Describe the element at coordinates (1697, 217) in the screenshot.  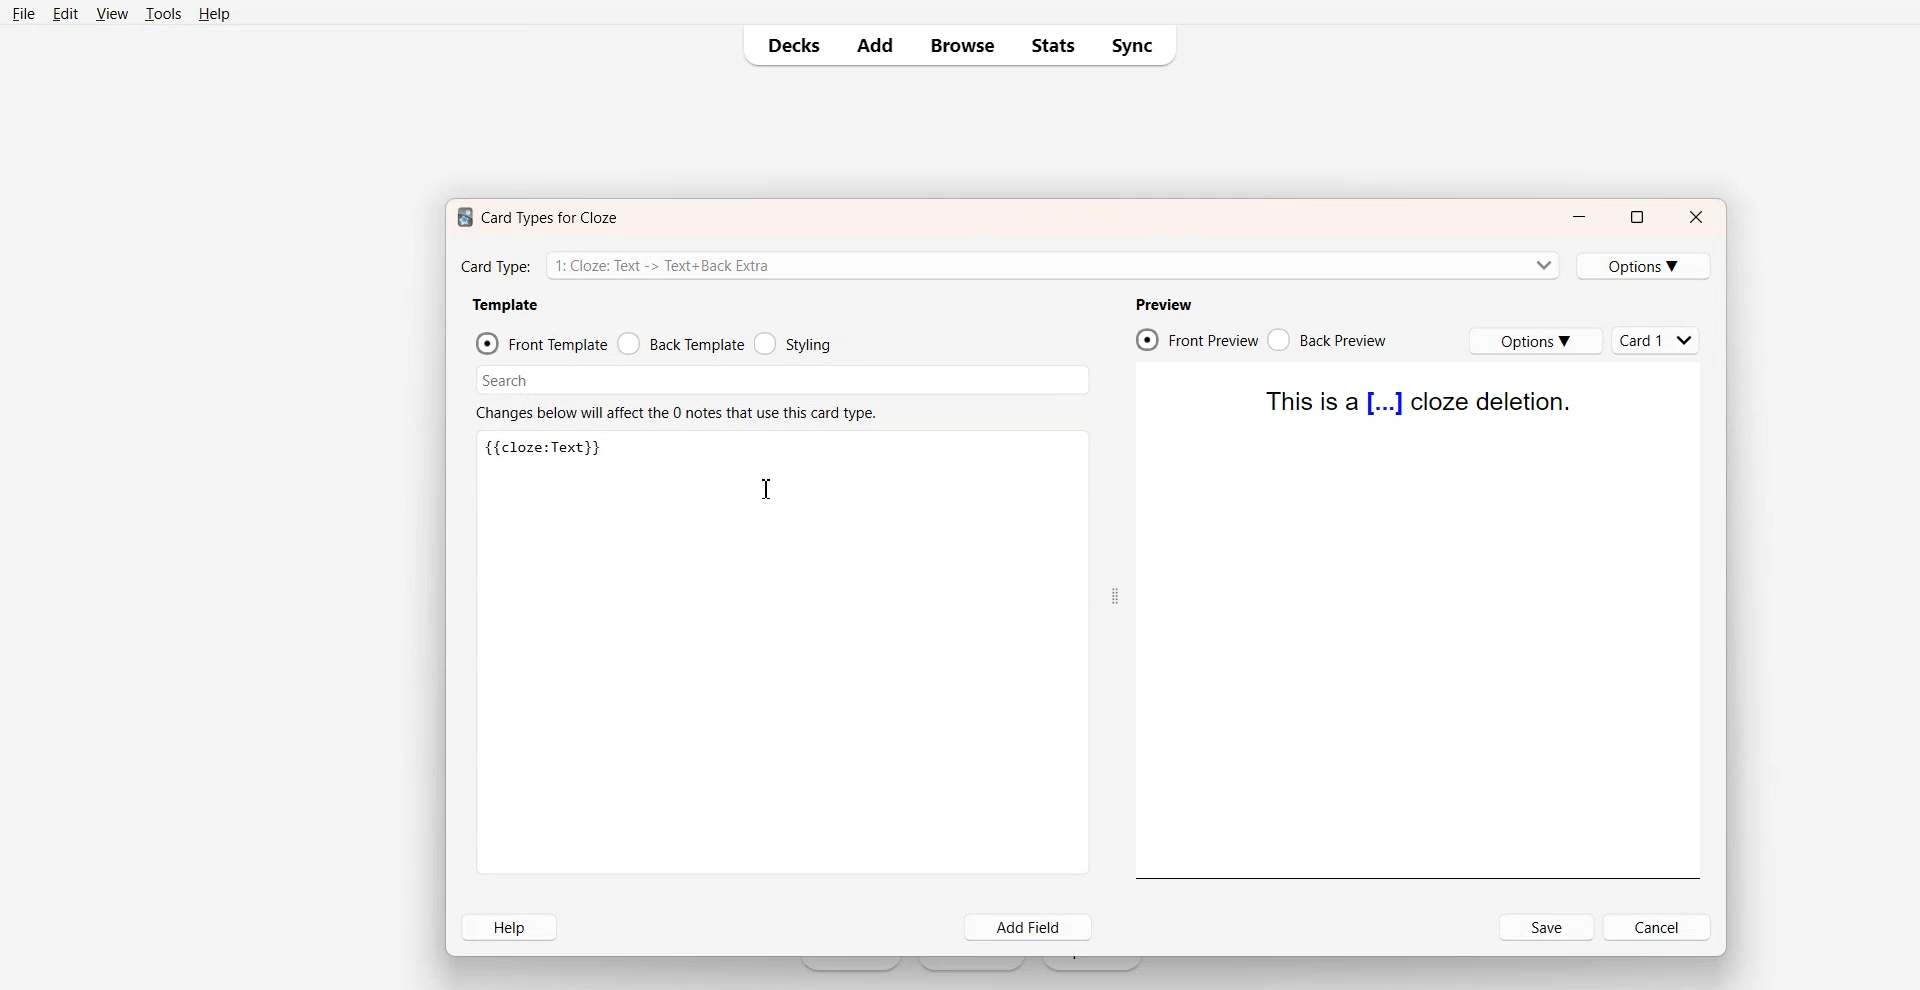
I see `Close` at that location.